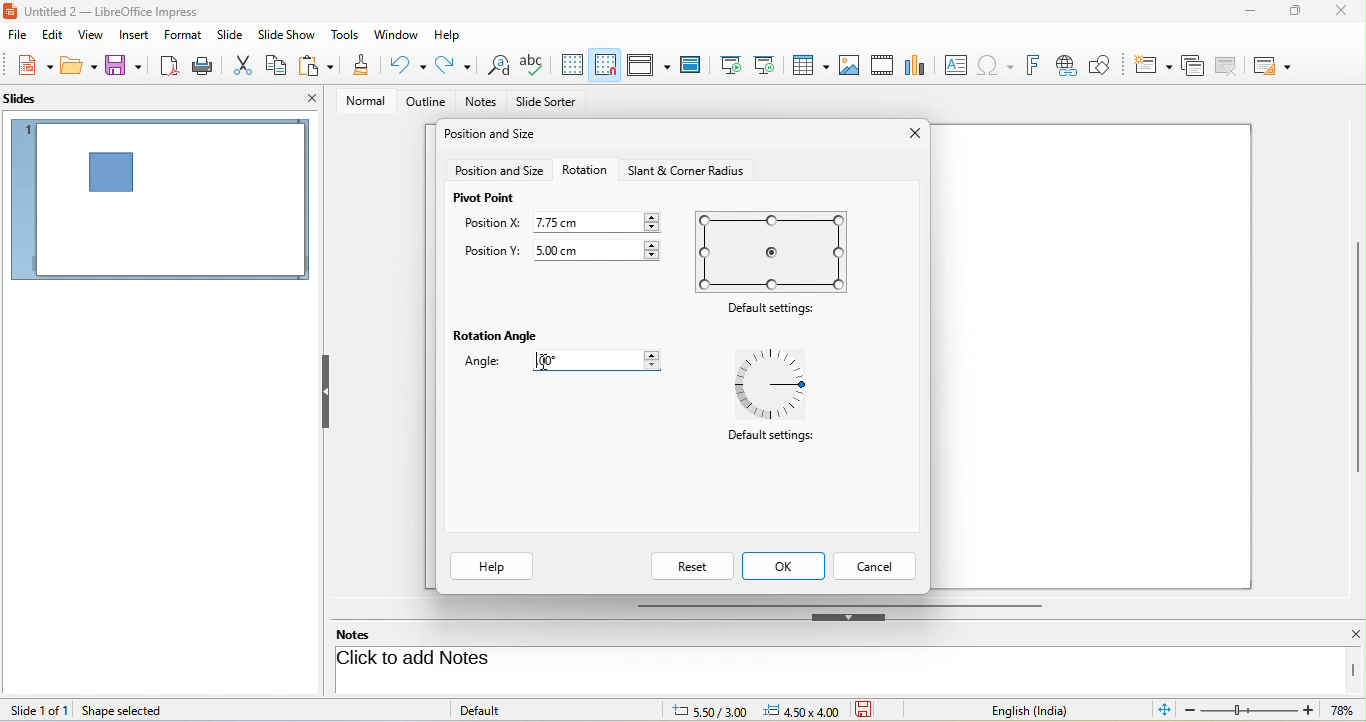  What do you see at coordinates (422, 102) in the screenshot?
I see `outline` at bounding box center [422, 102].